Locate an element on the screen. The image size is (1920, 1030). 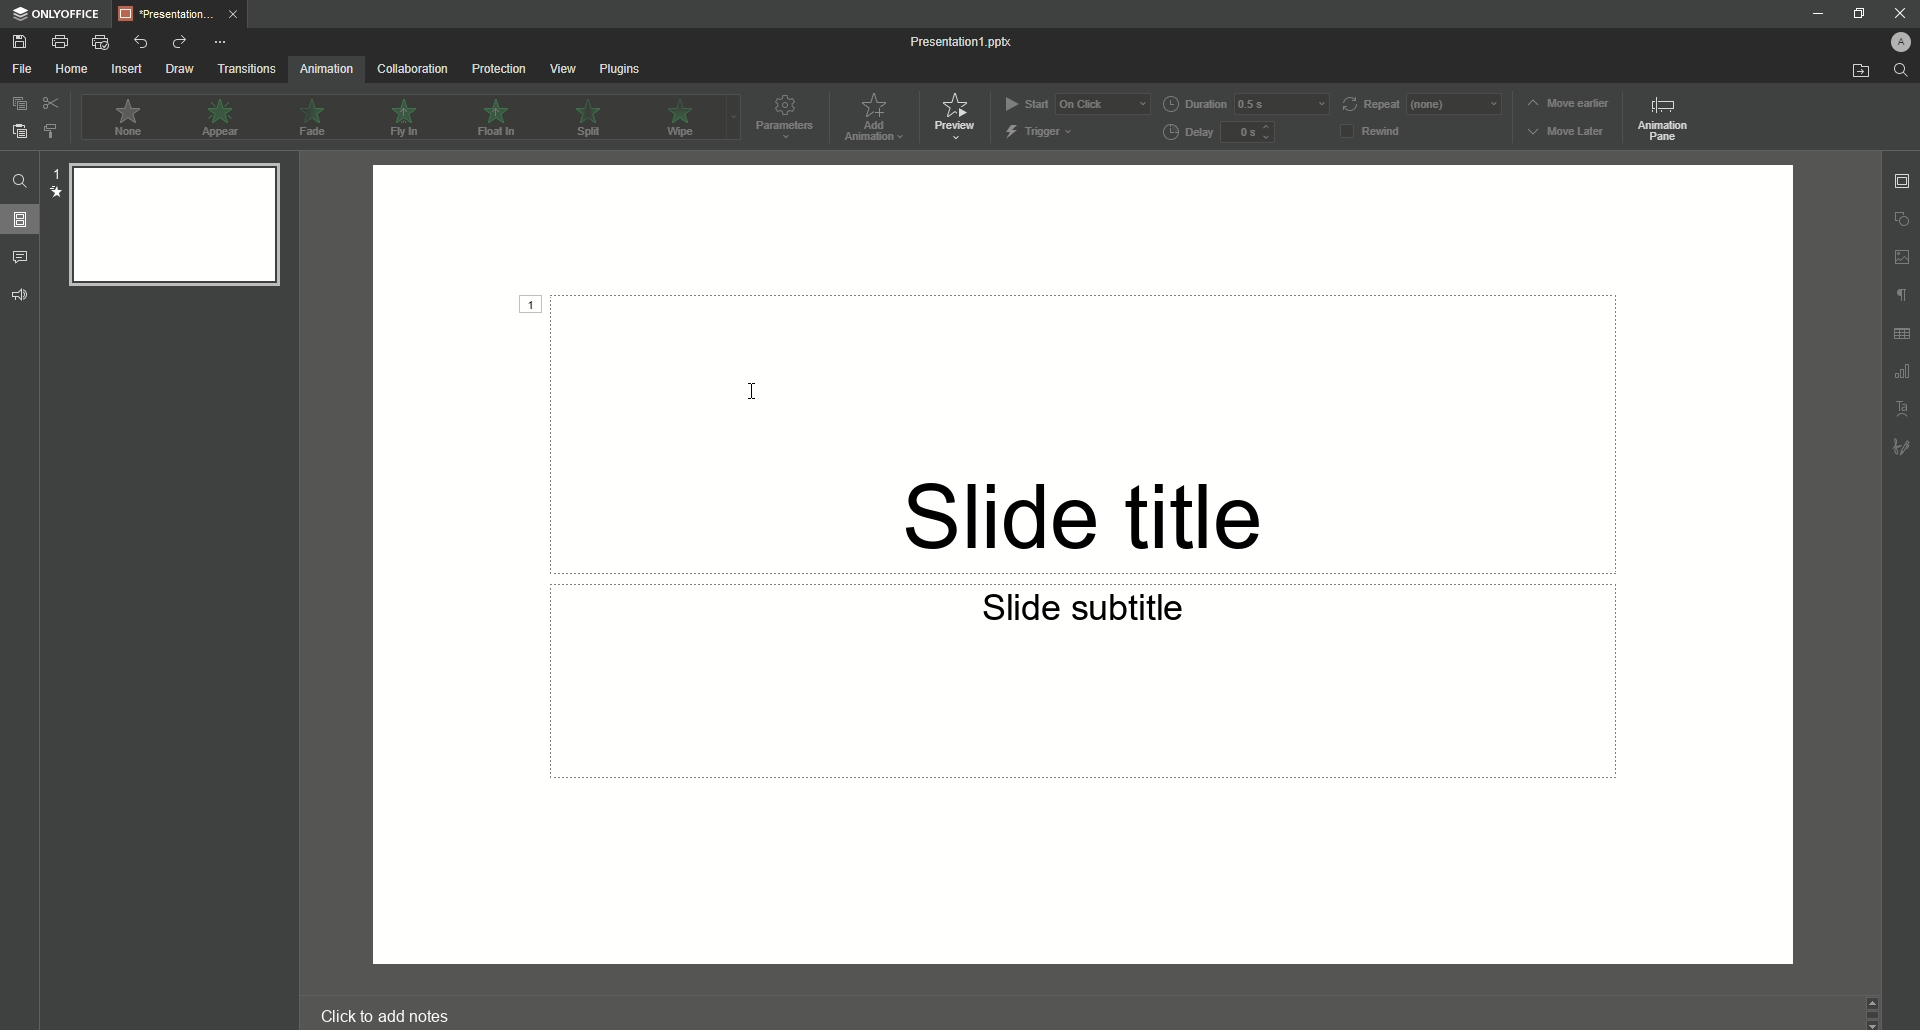
Choose Style is located at coordinates (51, 131).